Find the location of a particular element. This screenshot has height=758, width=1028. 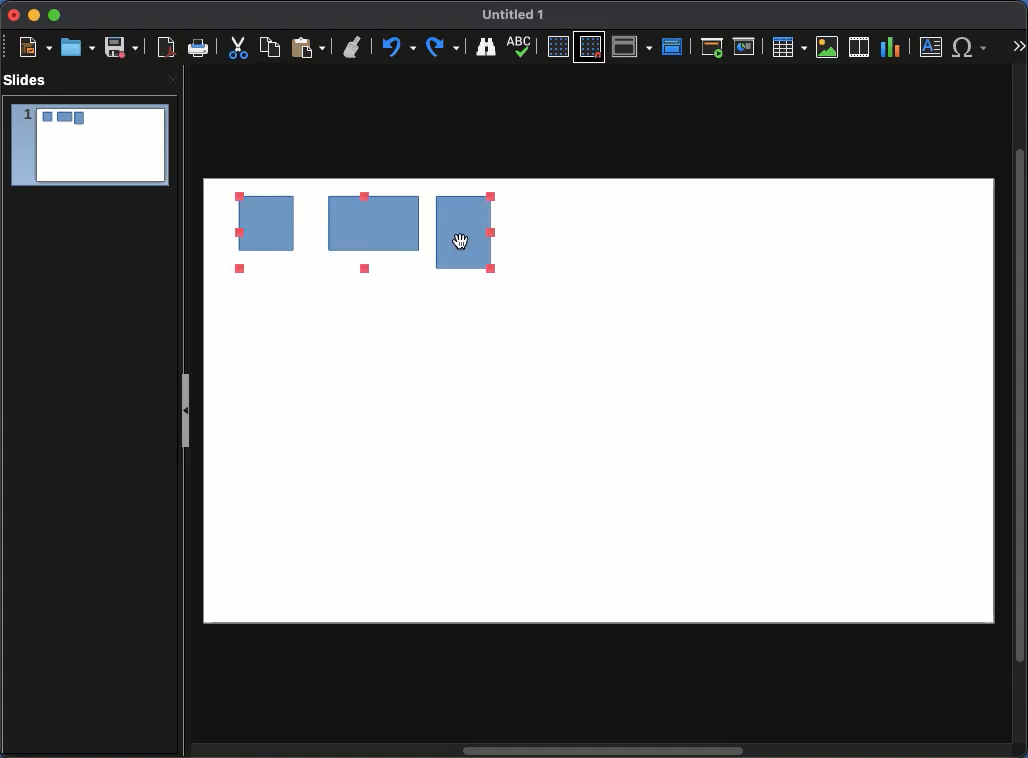

Print is located at coordinates (200, 49).